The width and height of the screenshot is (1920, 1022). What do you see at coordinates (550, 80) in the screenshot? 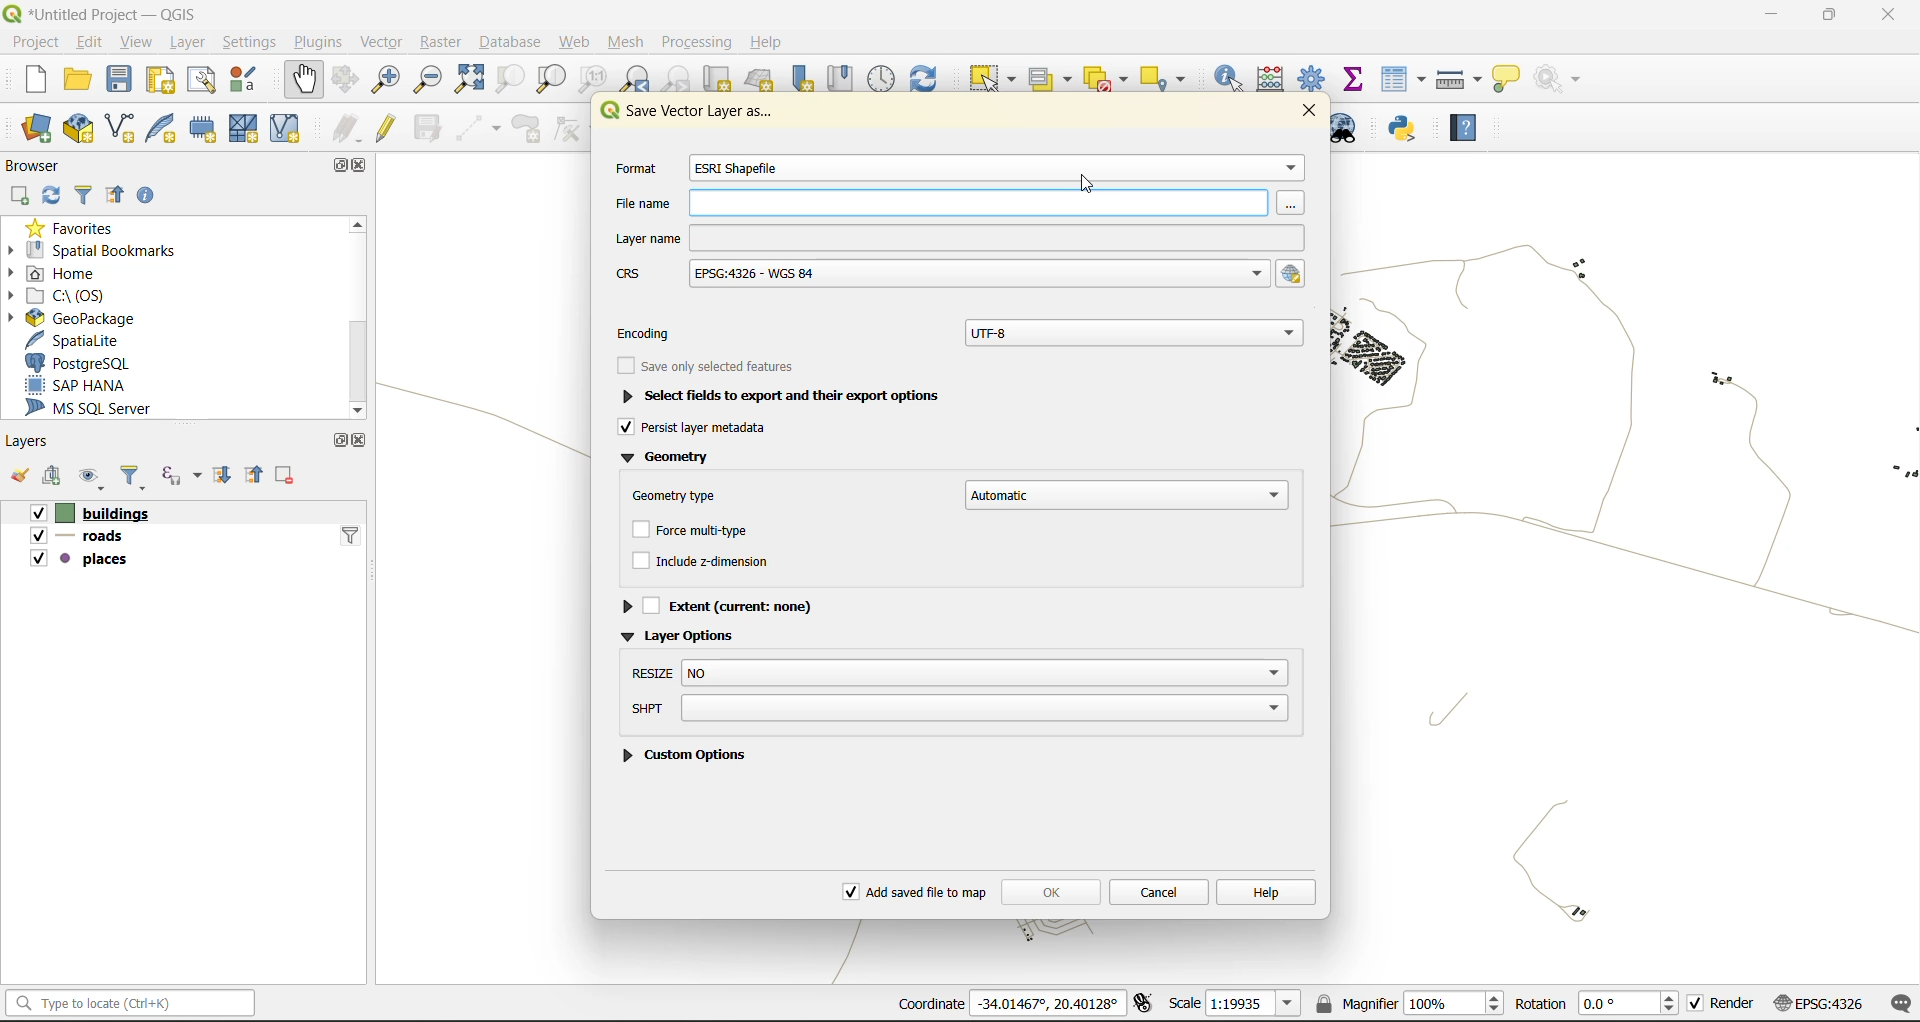
I see `zoom layer` at bounding box center [550, 80].